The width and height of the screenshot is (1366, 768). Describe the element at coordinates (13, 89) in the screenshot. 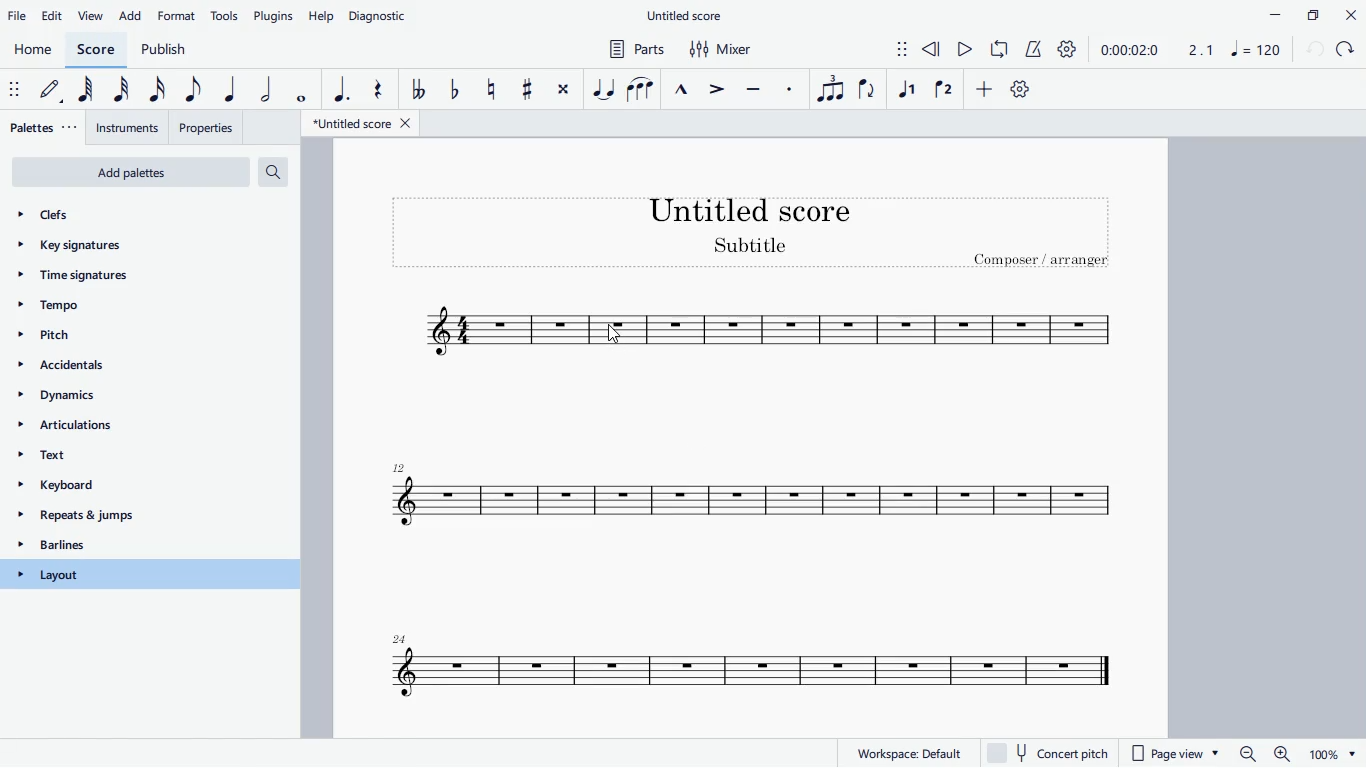

I see `move` at that location.